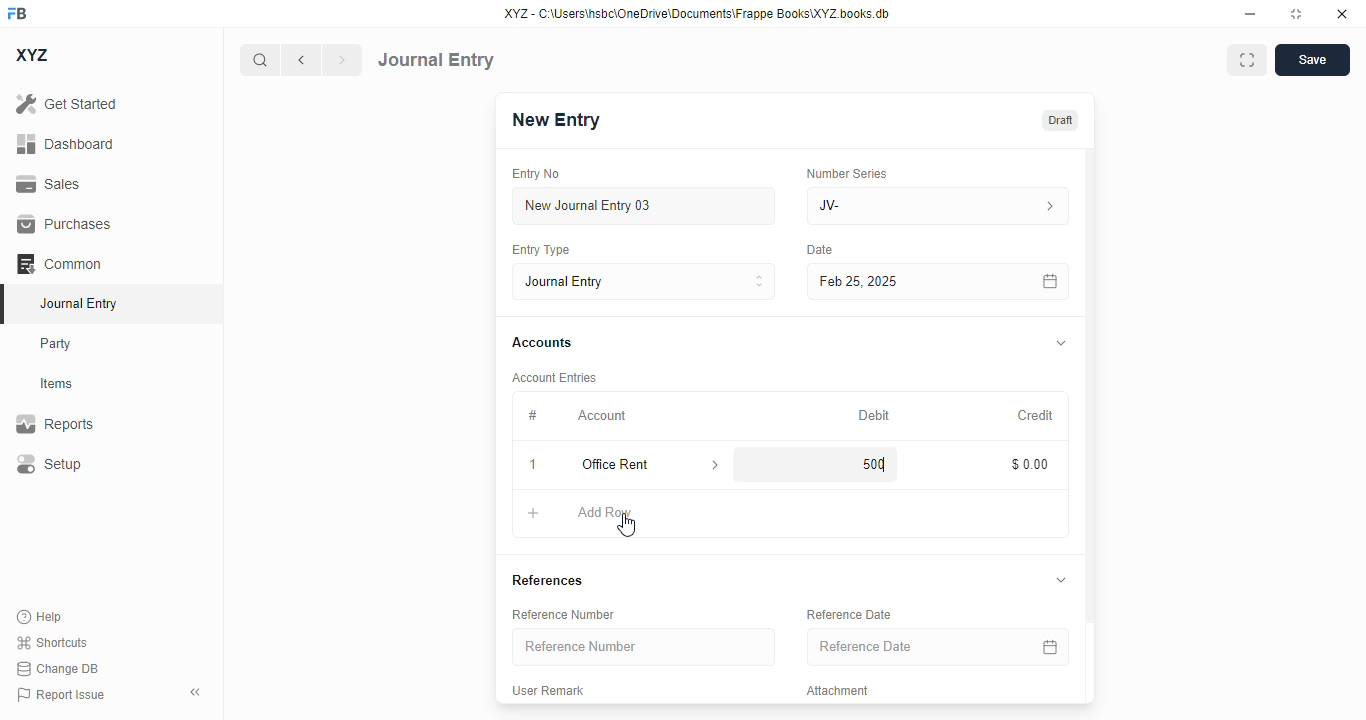  What do you see at coordinates (61, 695) in the screenshot?
I see `report issue` at bounding box center [61, 695].